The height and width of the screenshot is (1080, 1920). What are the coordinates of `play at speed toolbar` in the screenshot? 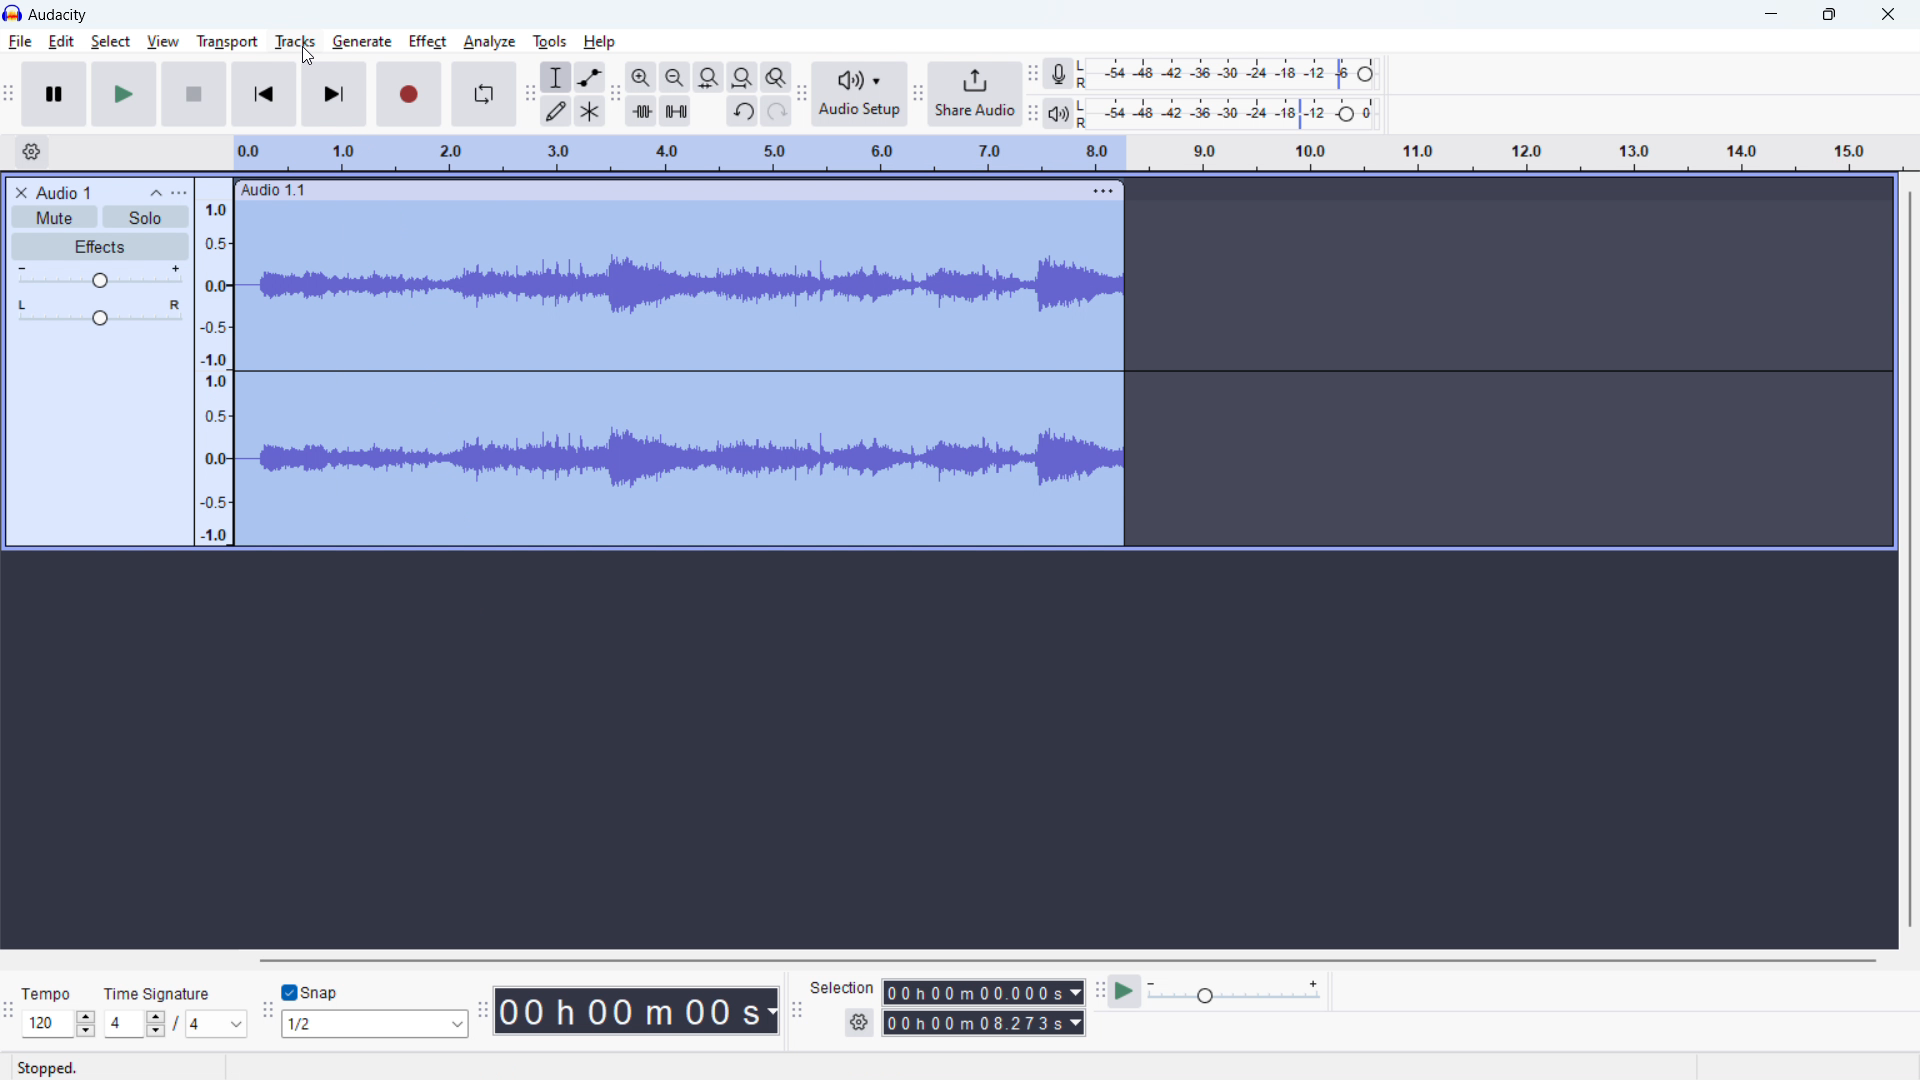 It's located at (1099, 991).